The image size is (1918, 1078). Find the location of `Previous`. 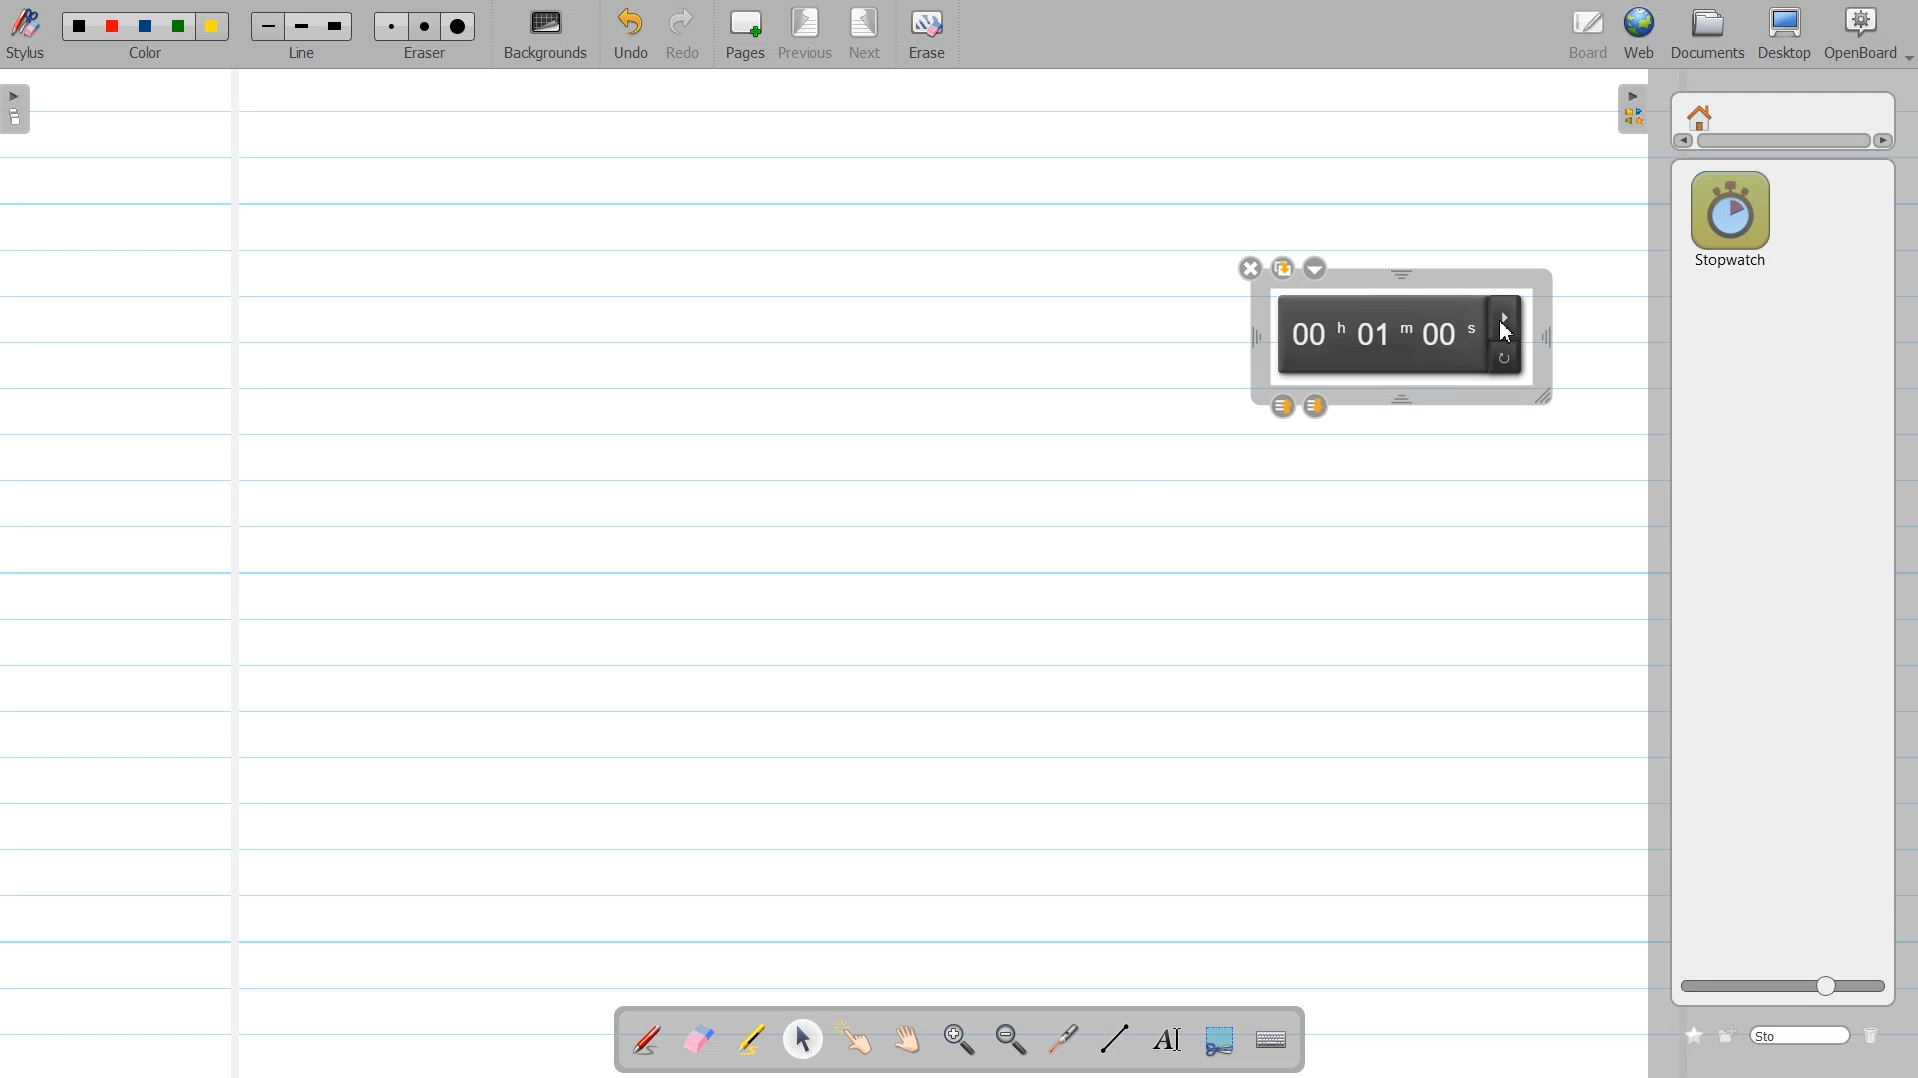

Previous is located at coordinates (808, 35).